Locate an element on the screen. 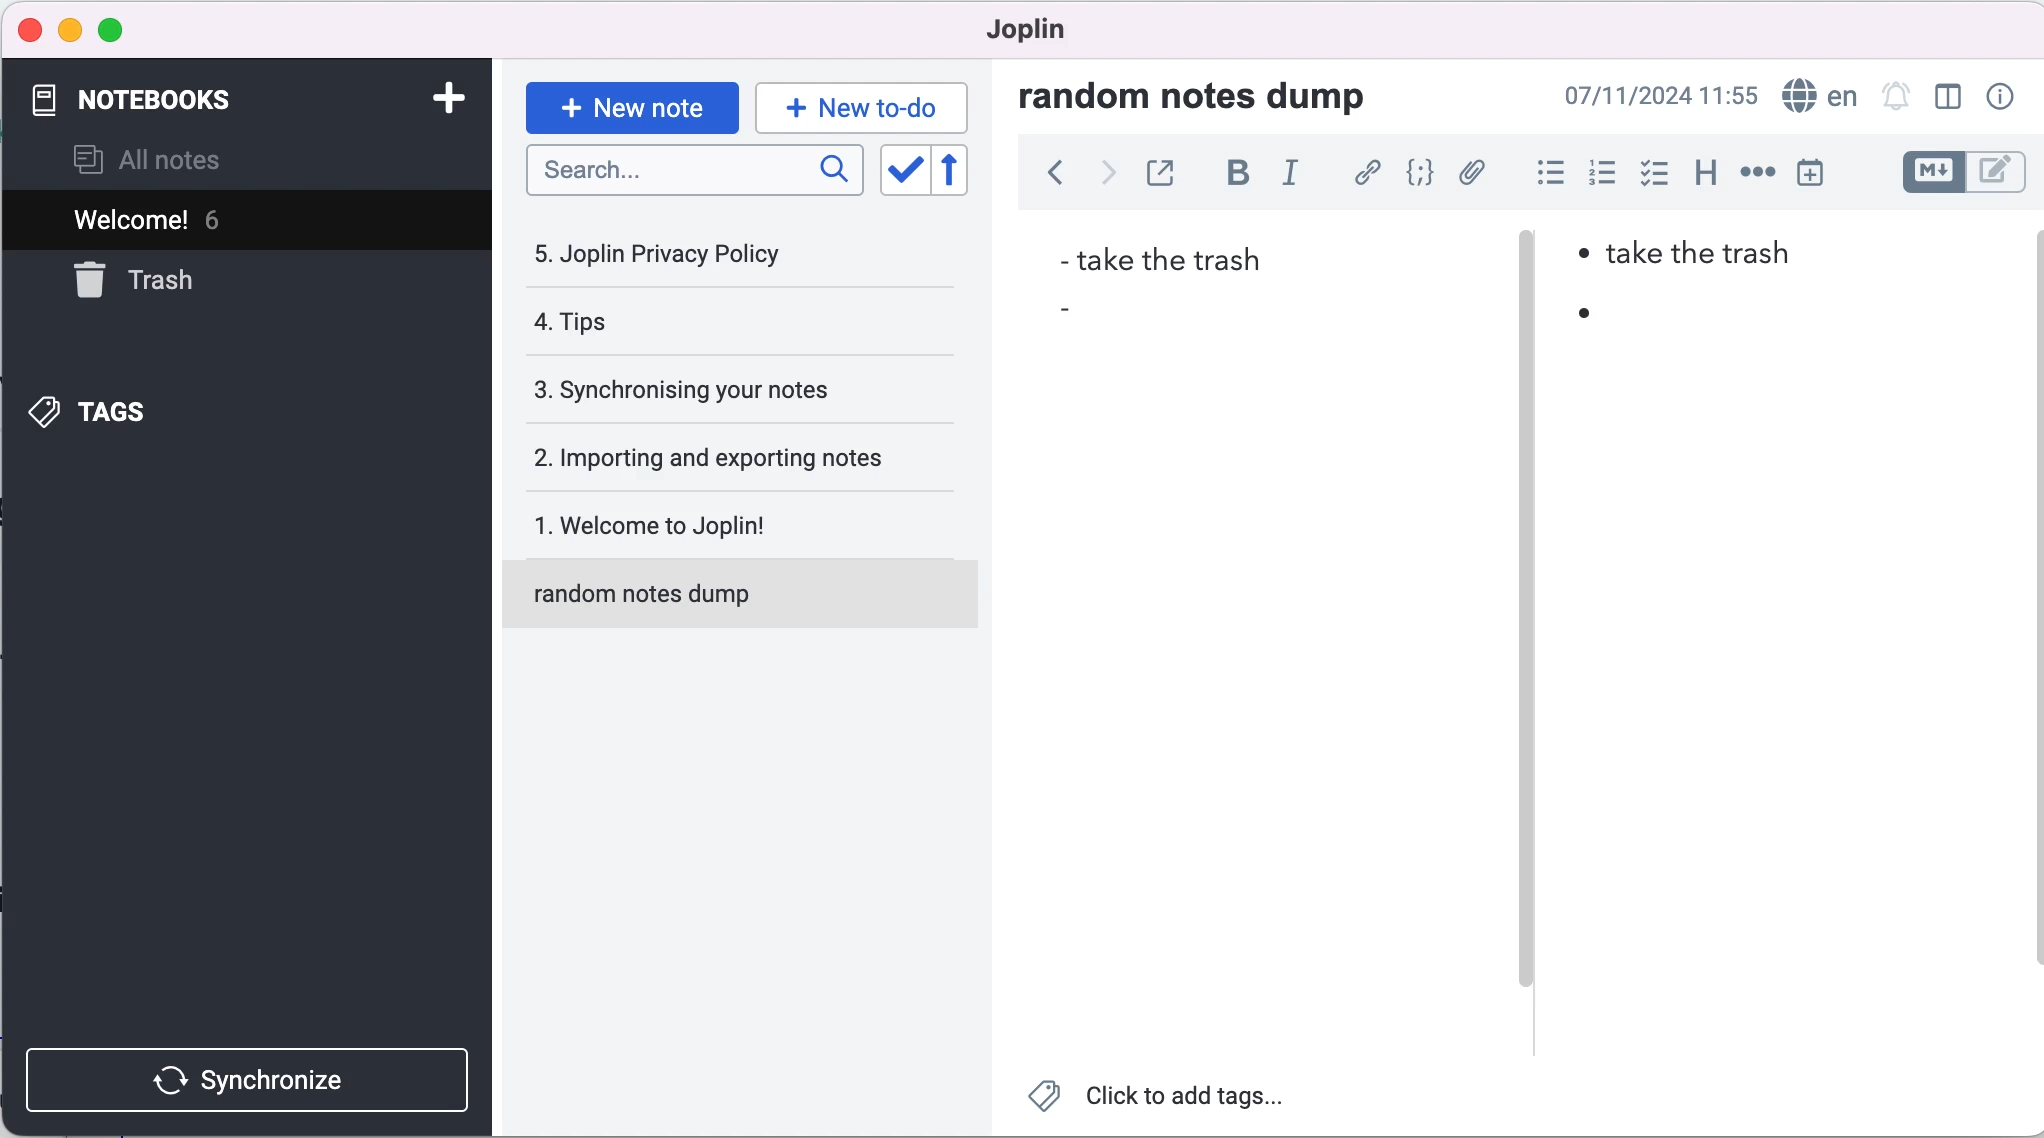 This screenshot has width=2044, height=1138. random notes dump is located at coordinates (749, 602).